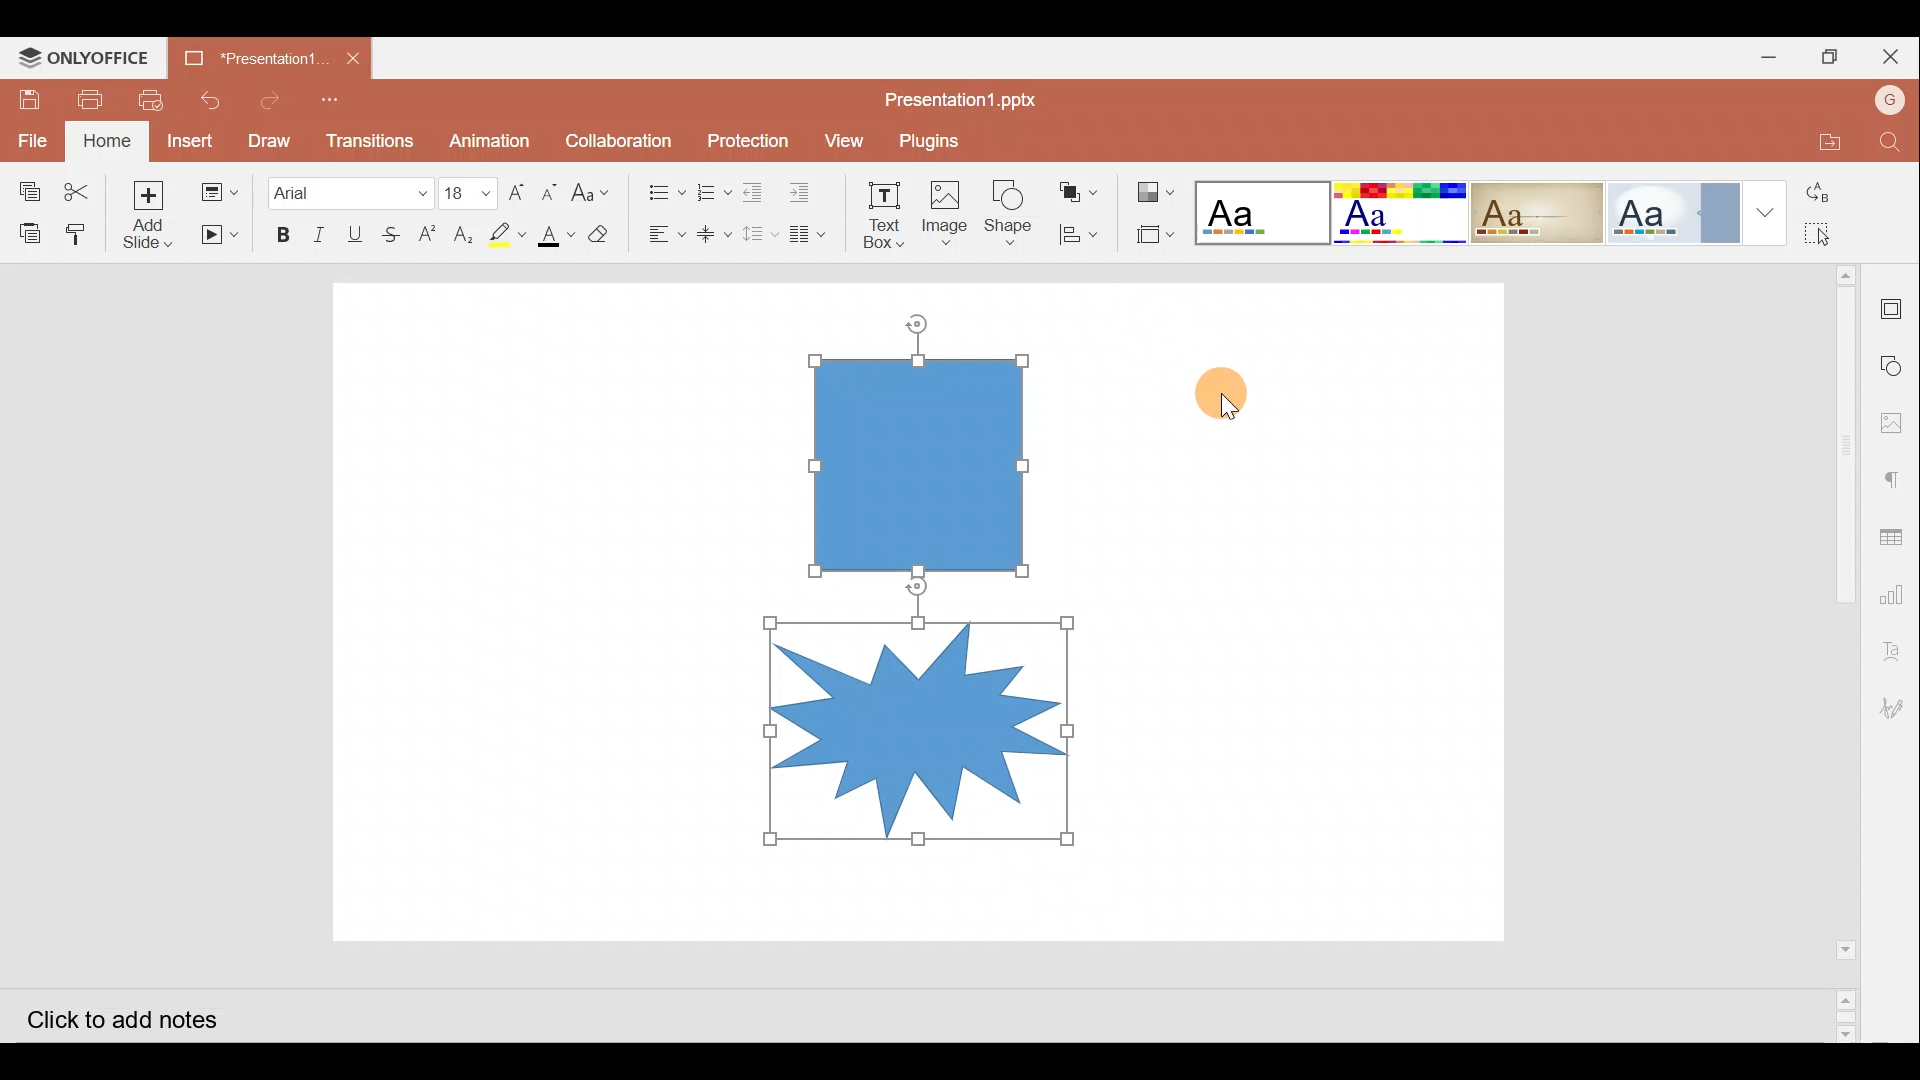 The image size is (1920, 1080). Describe the element at coordinates (354, 58) in the screenshot. I see `Close document` at that location.